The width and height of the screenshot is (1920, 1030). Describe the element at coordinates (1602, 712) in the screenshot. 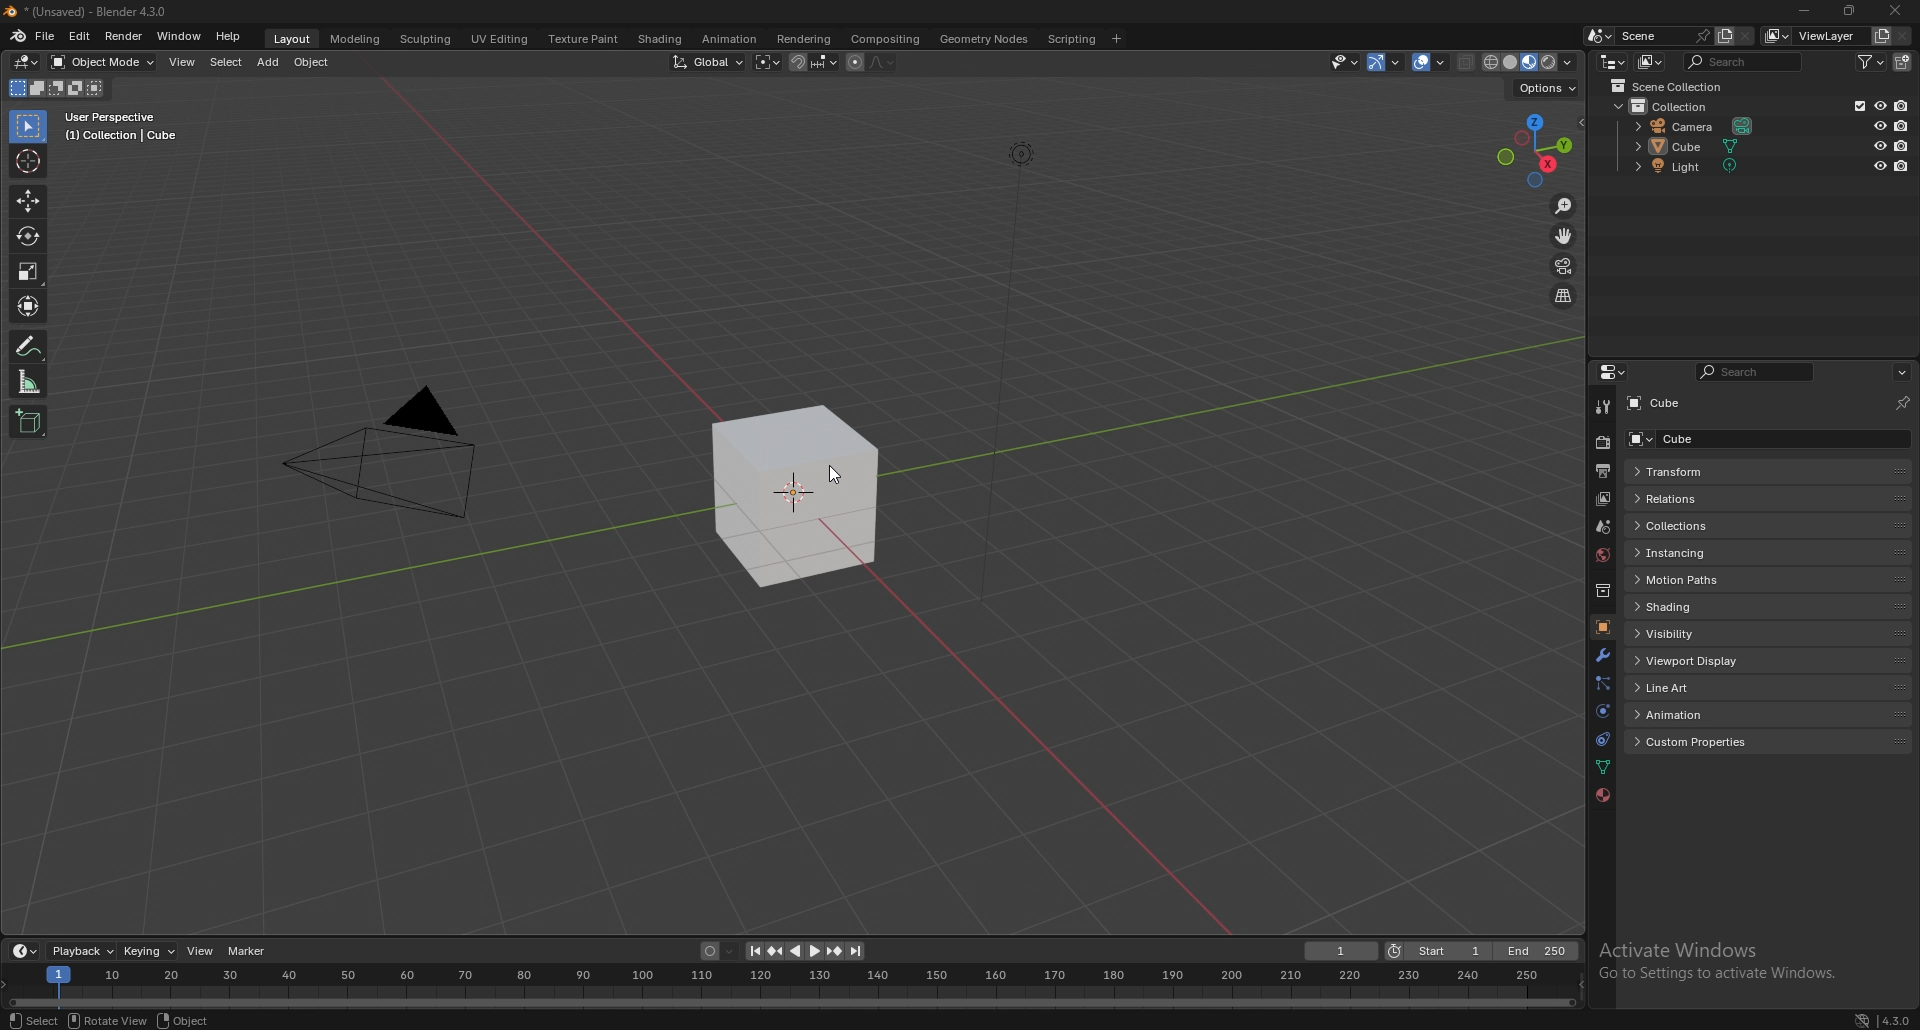

I see `physics` at that location.